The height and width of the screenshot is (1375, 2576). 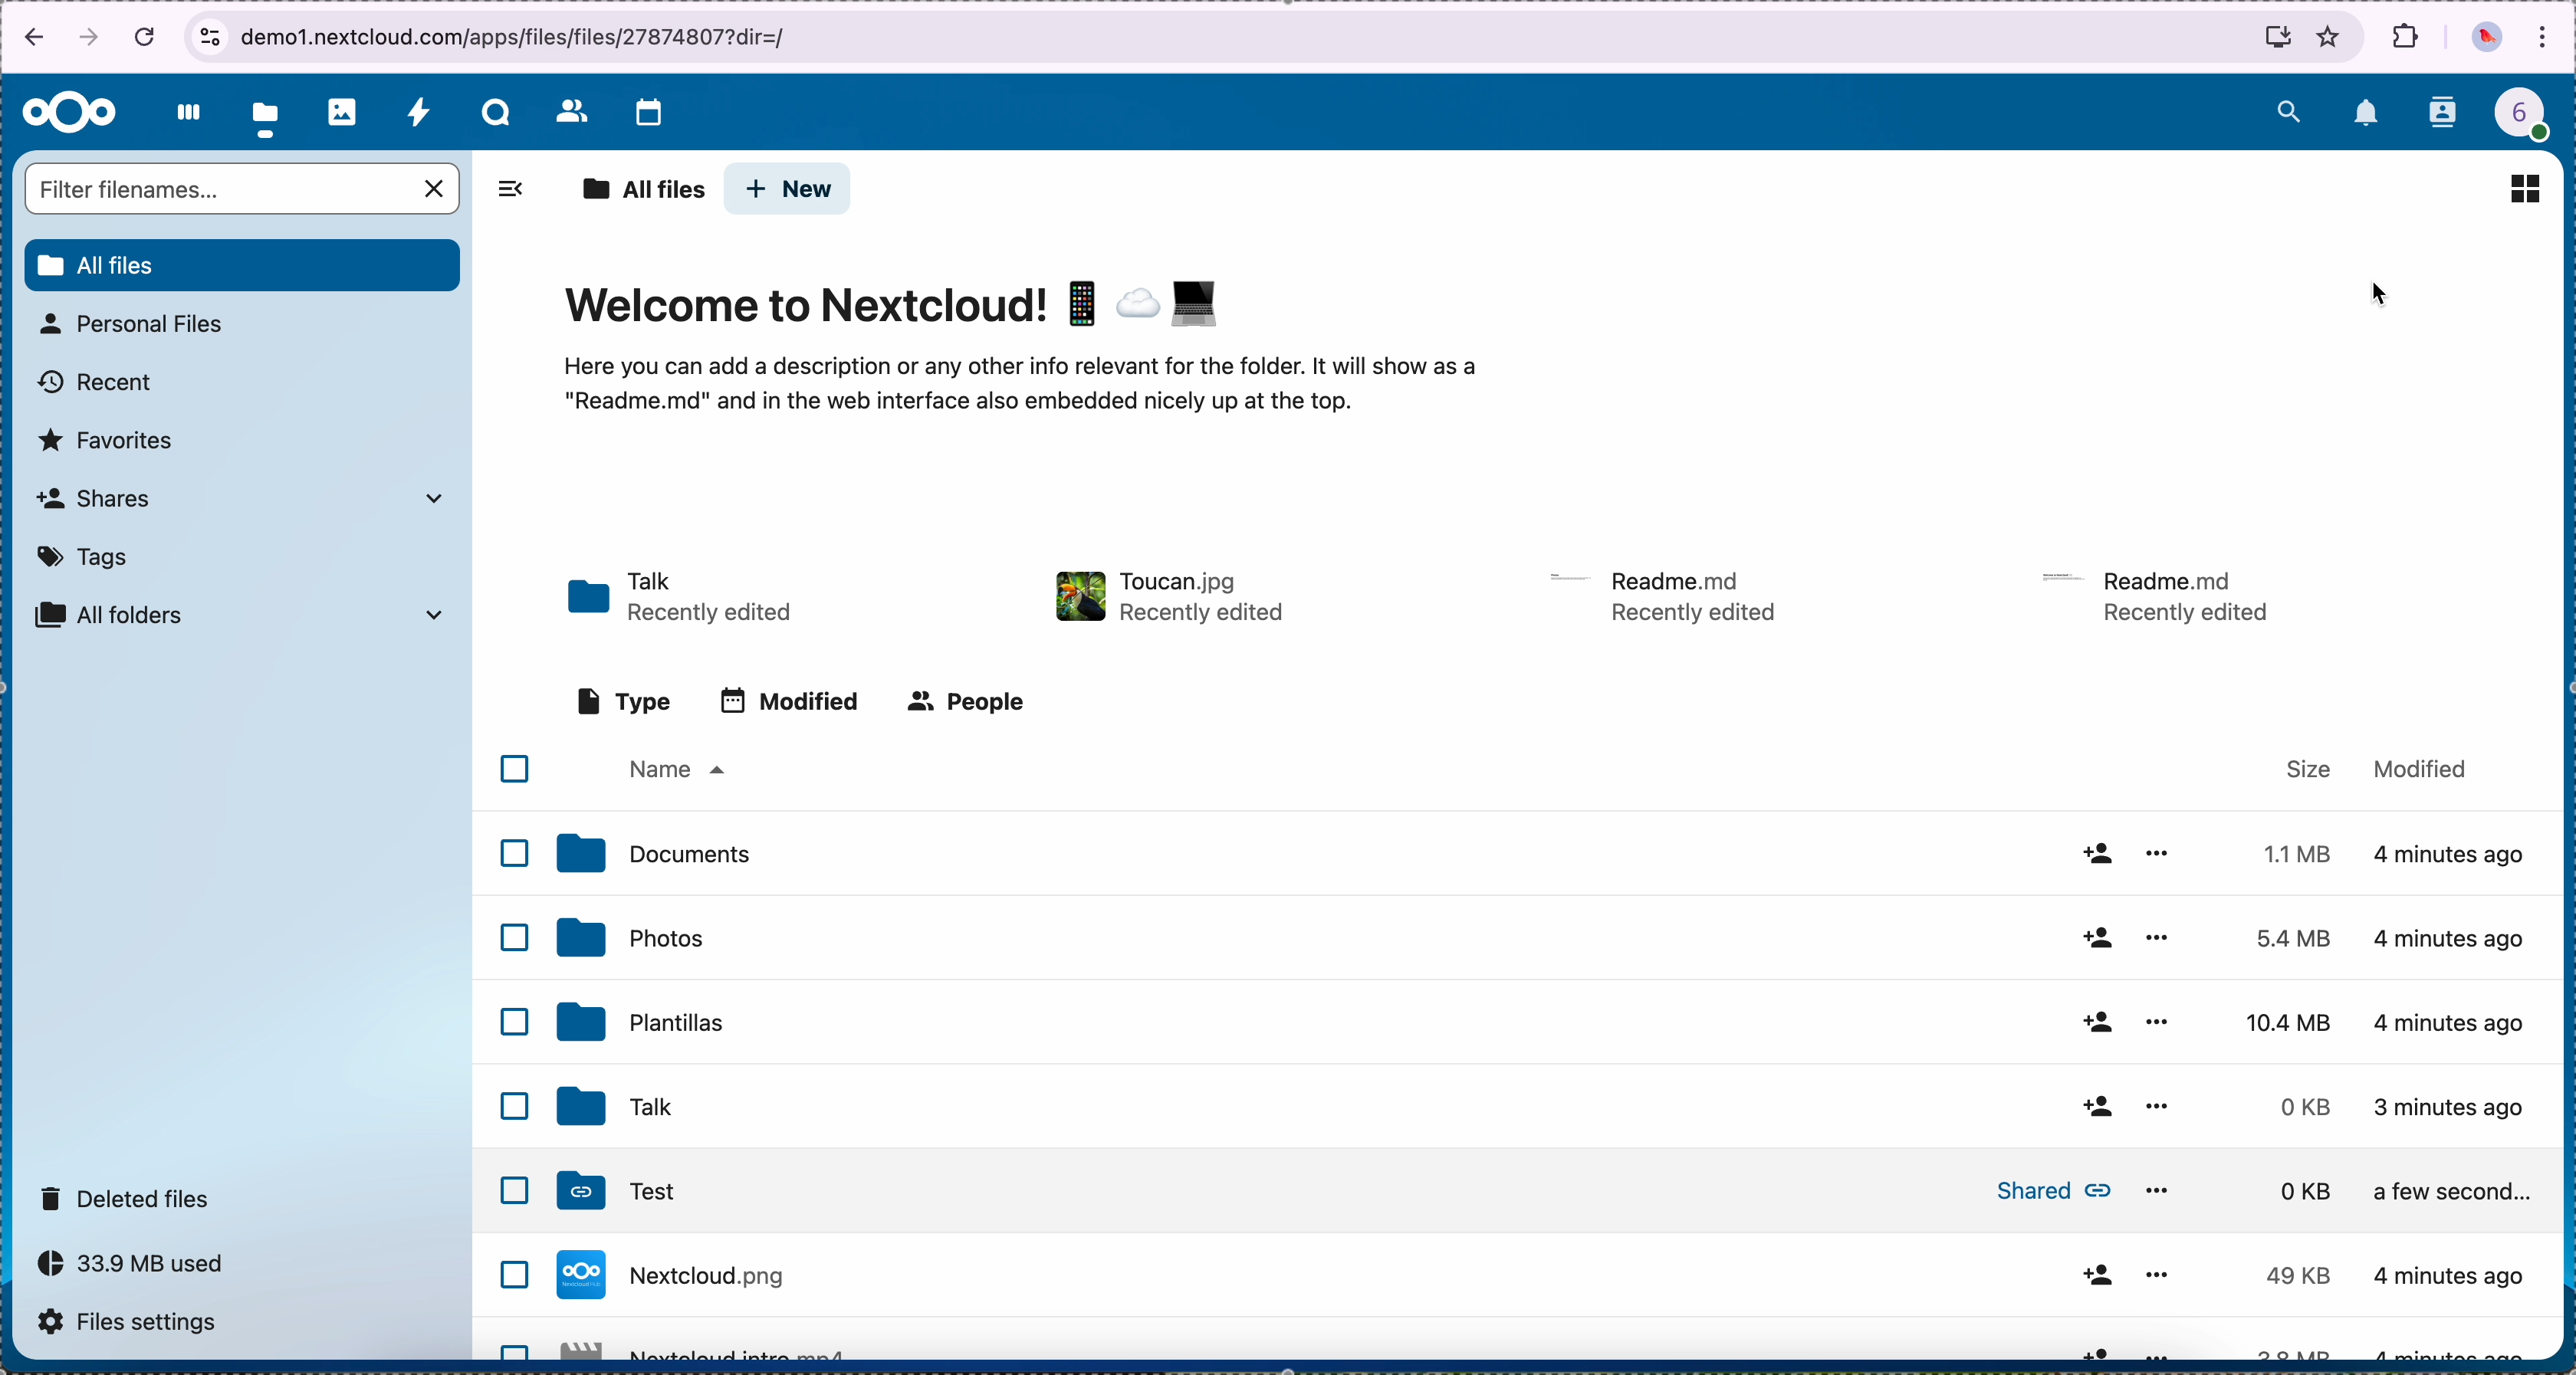 I want to click on search, so click(x=2288, y=108).